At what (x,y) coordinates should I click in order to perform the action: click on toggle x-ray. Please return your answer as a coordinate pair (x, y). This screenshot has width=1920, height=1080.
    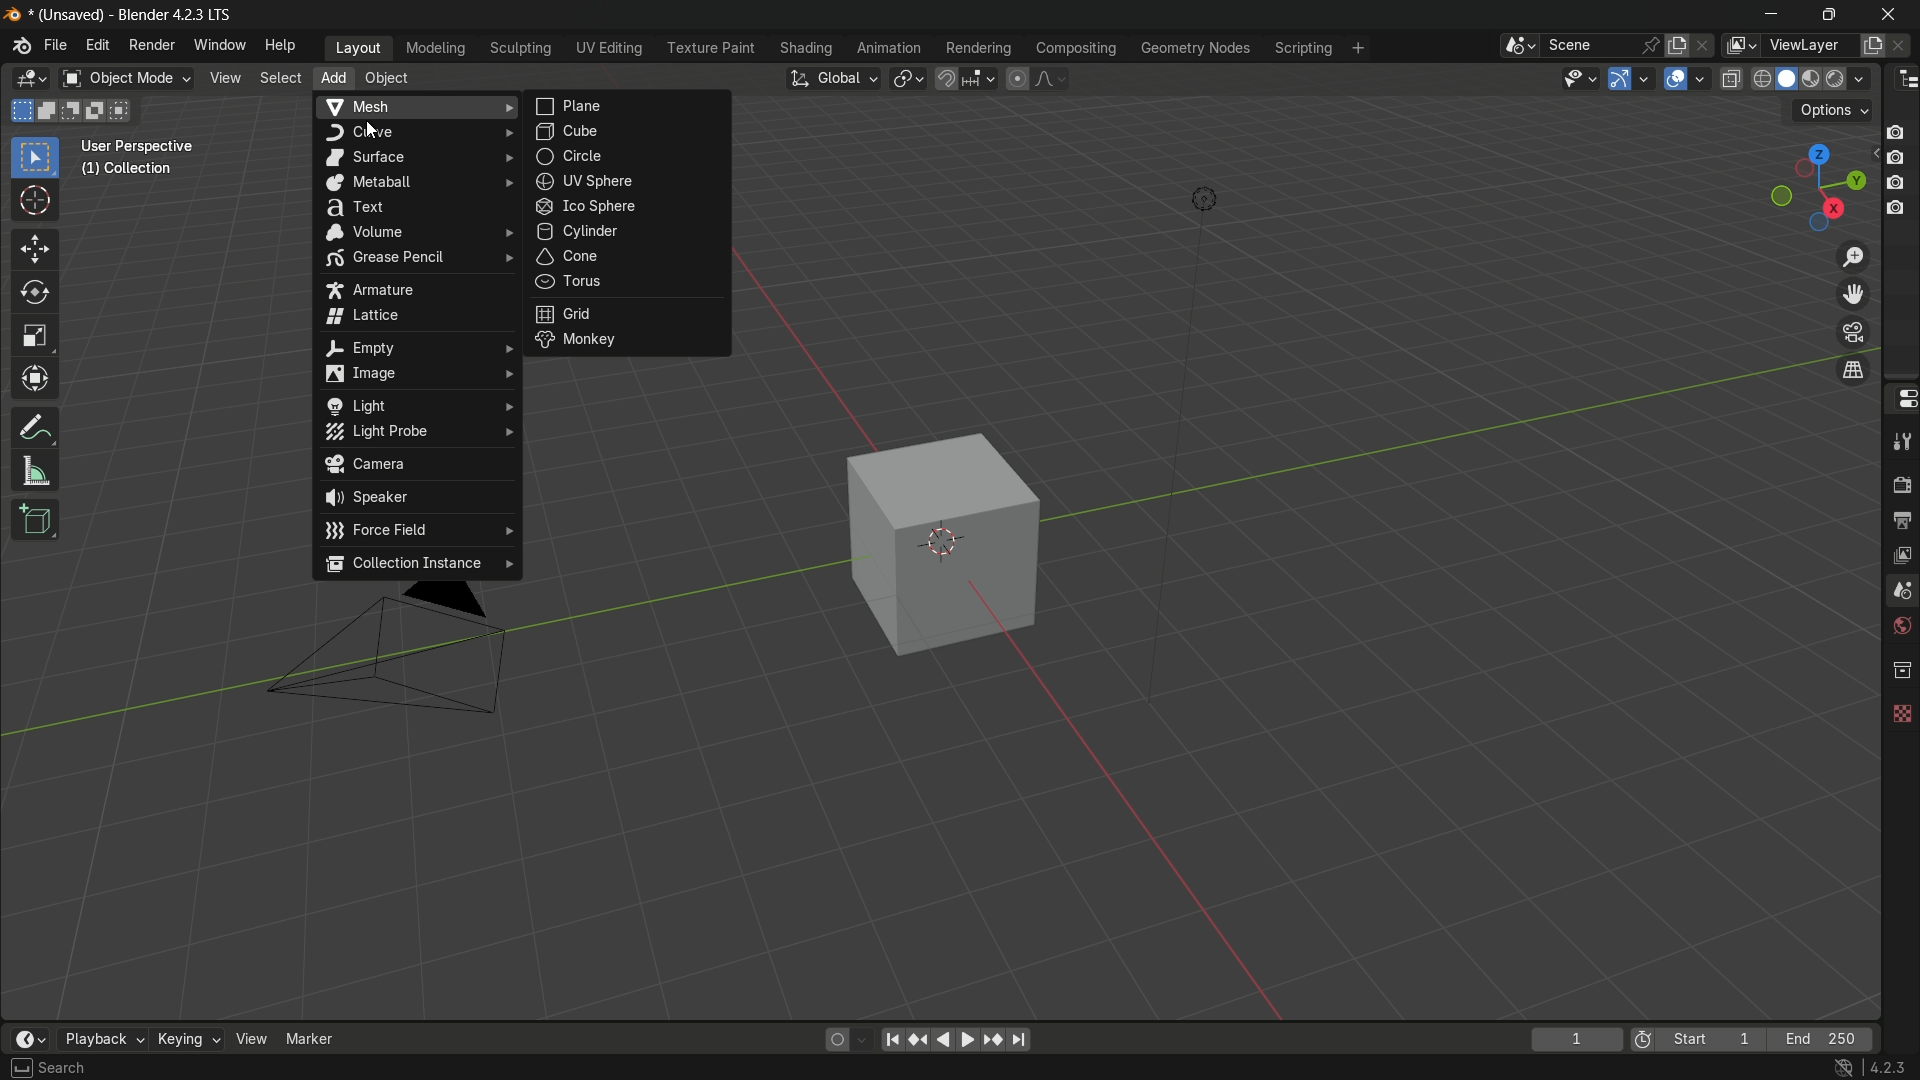
    Looking at the image, I should click on (1732, 78).